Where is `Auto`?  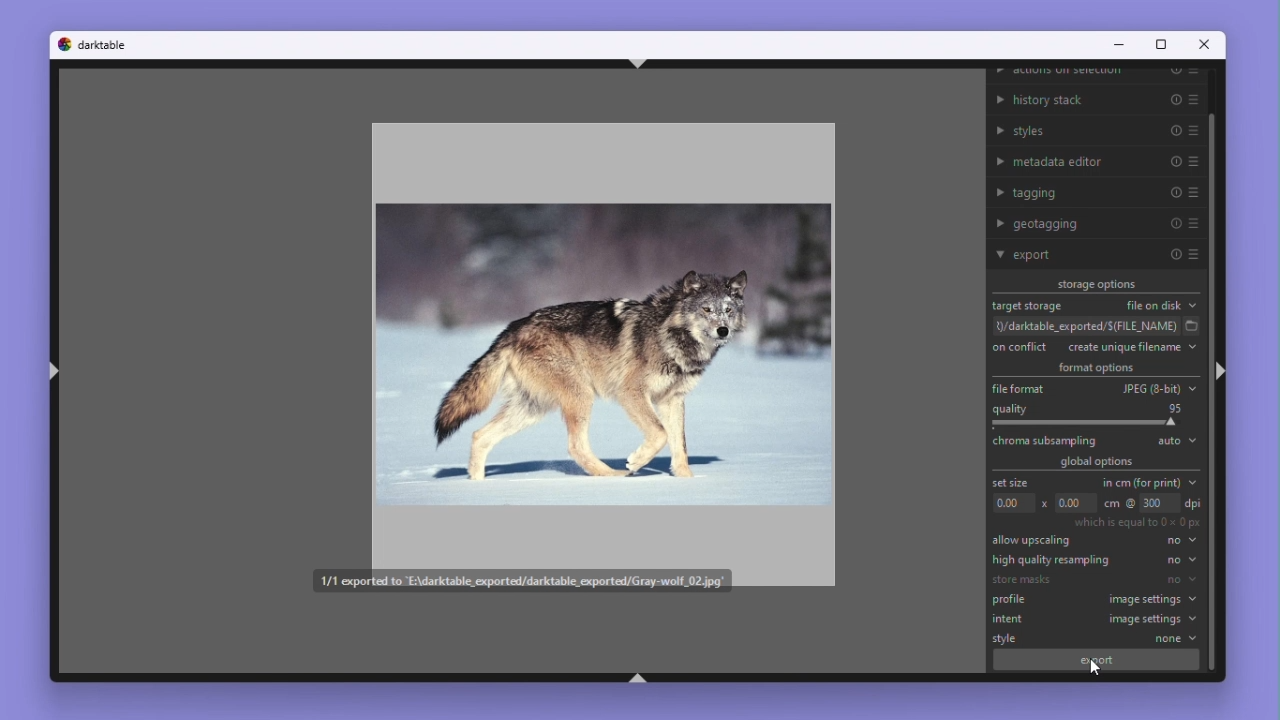 Auto is located at coordinates (1176, 441).